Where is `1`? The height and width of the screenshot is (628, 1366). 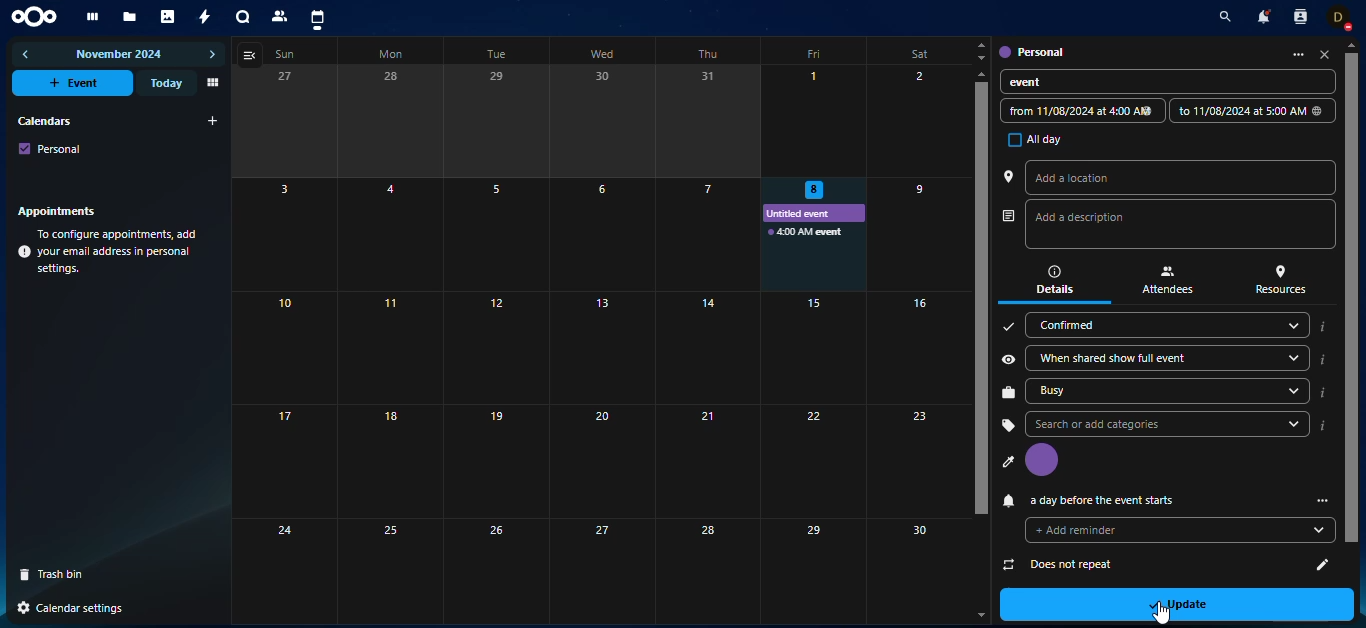 1 is located at coordinates (815, 121).